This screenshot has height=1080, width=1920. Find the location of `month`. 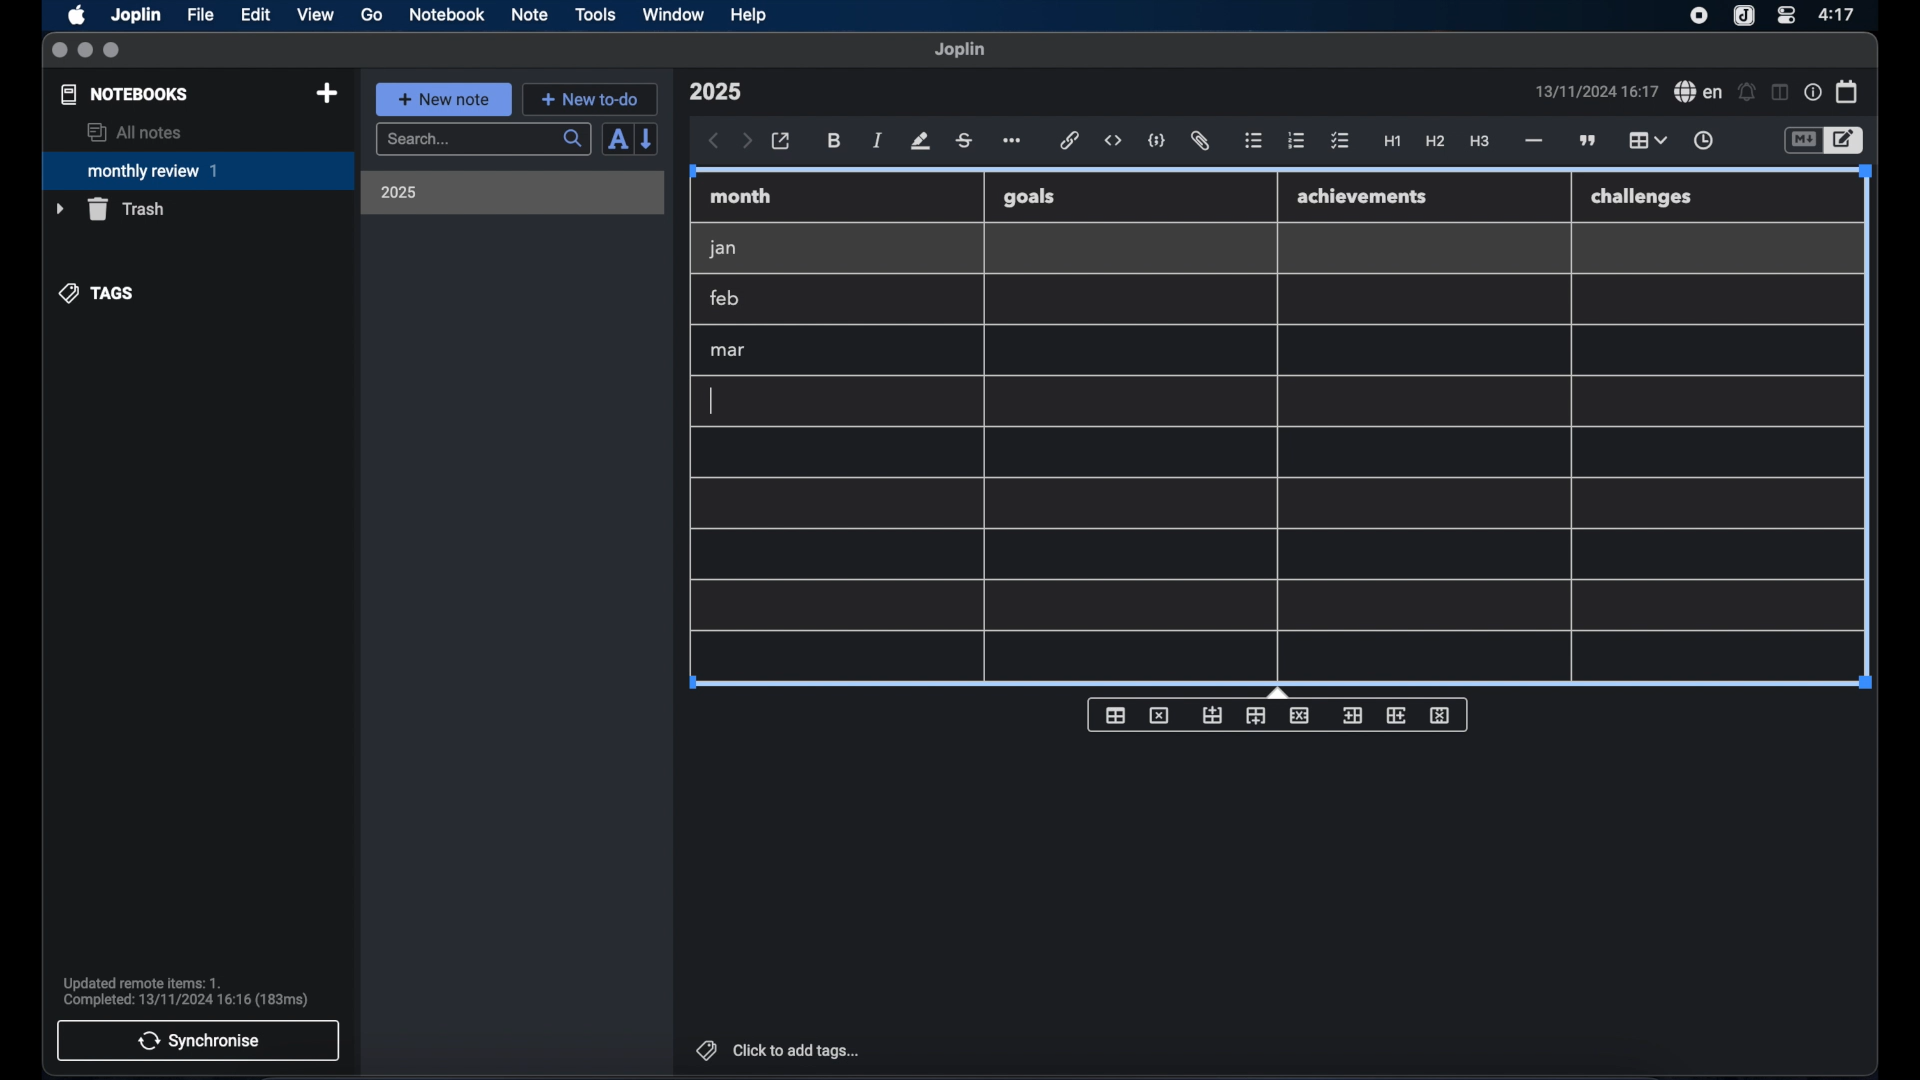

month is located at coordinates (741, 196).